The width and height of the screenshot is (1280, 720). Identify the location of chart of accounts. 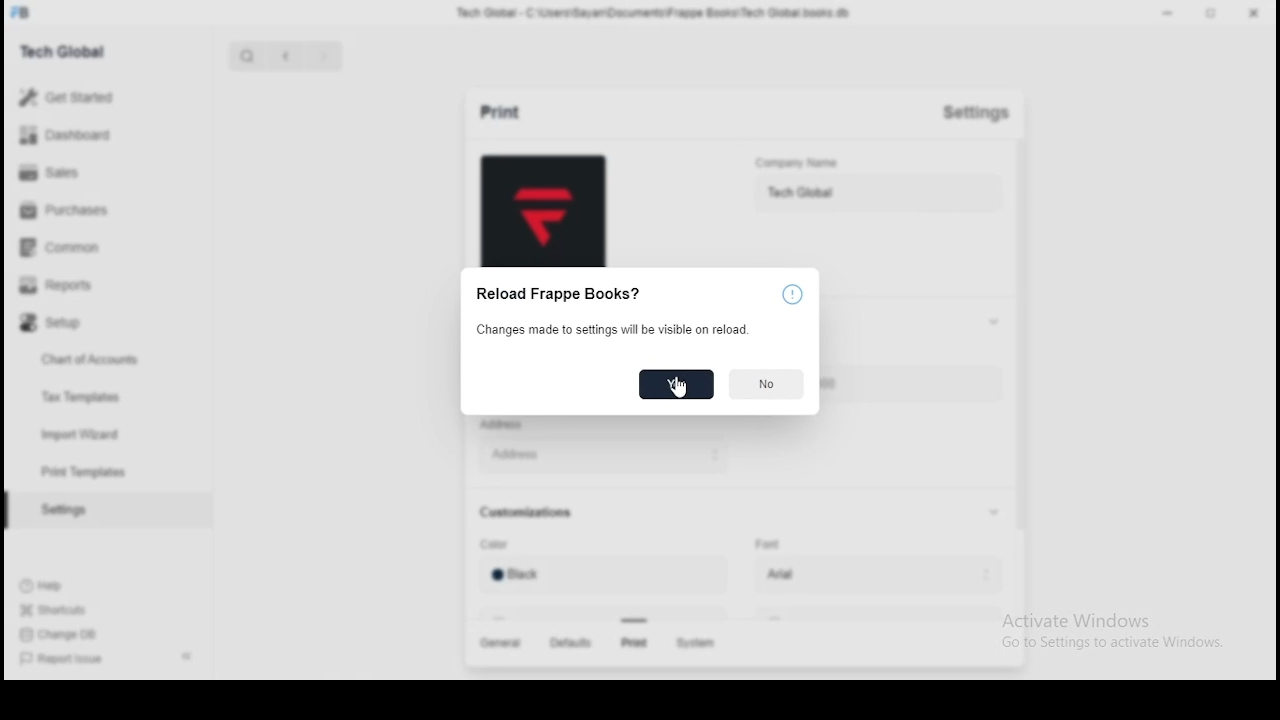
(80, 362).